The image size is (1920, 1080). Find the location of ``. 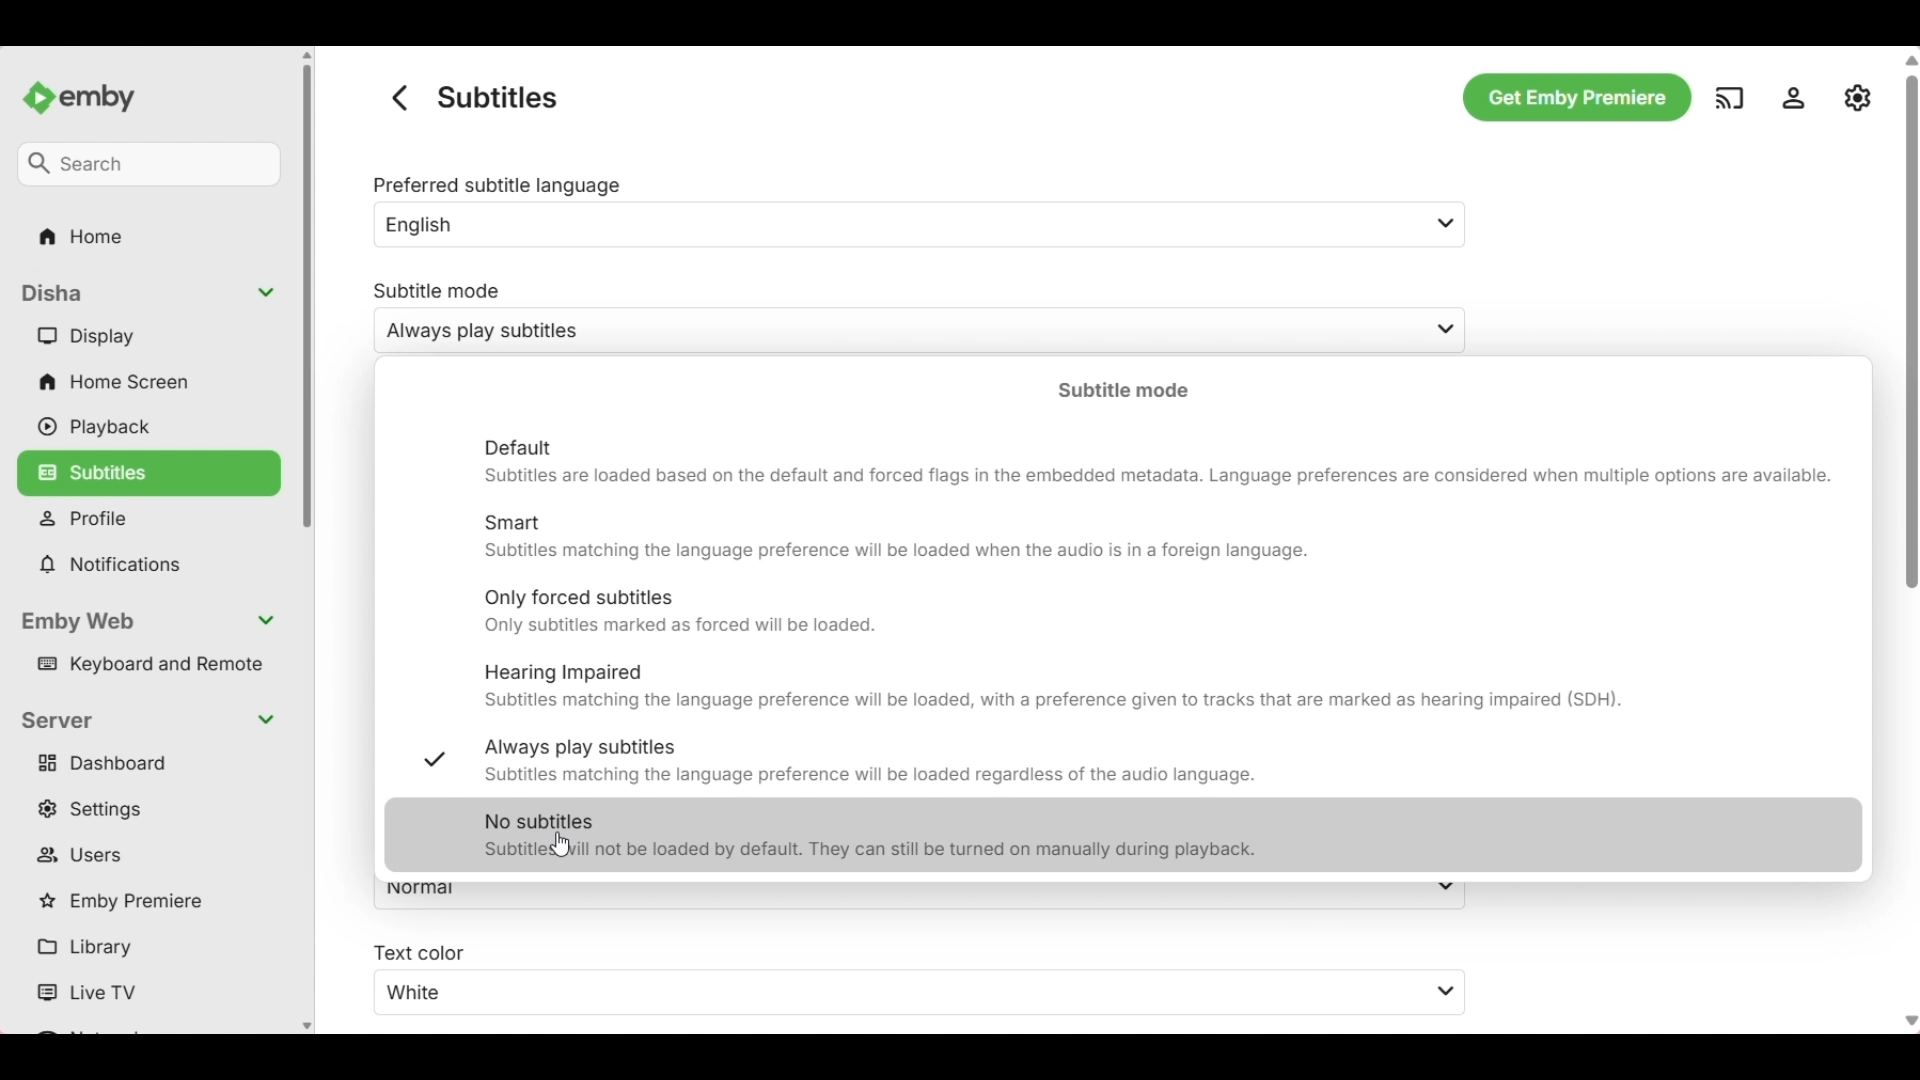

 is located at coordinates (76, 235).